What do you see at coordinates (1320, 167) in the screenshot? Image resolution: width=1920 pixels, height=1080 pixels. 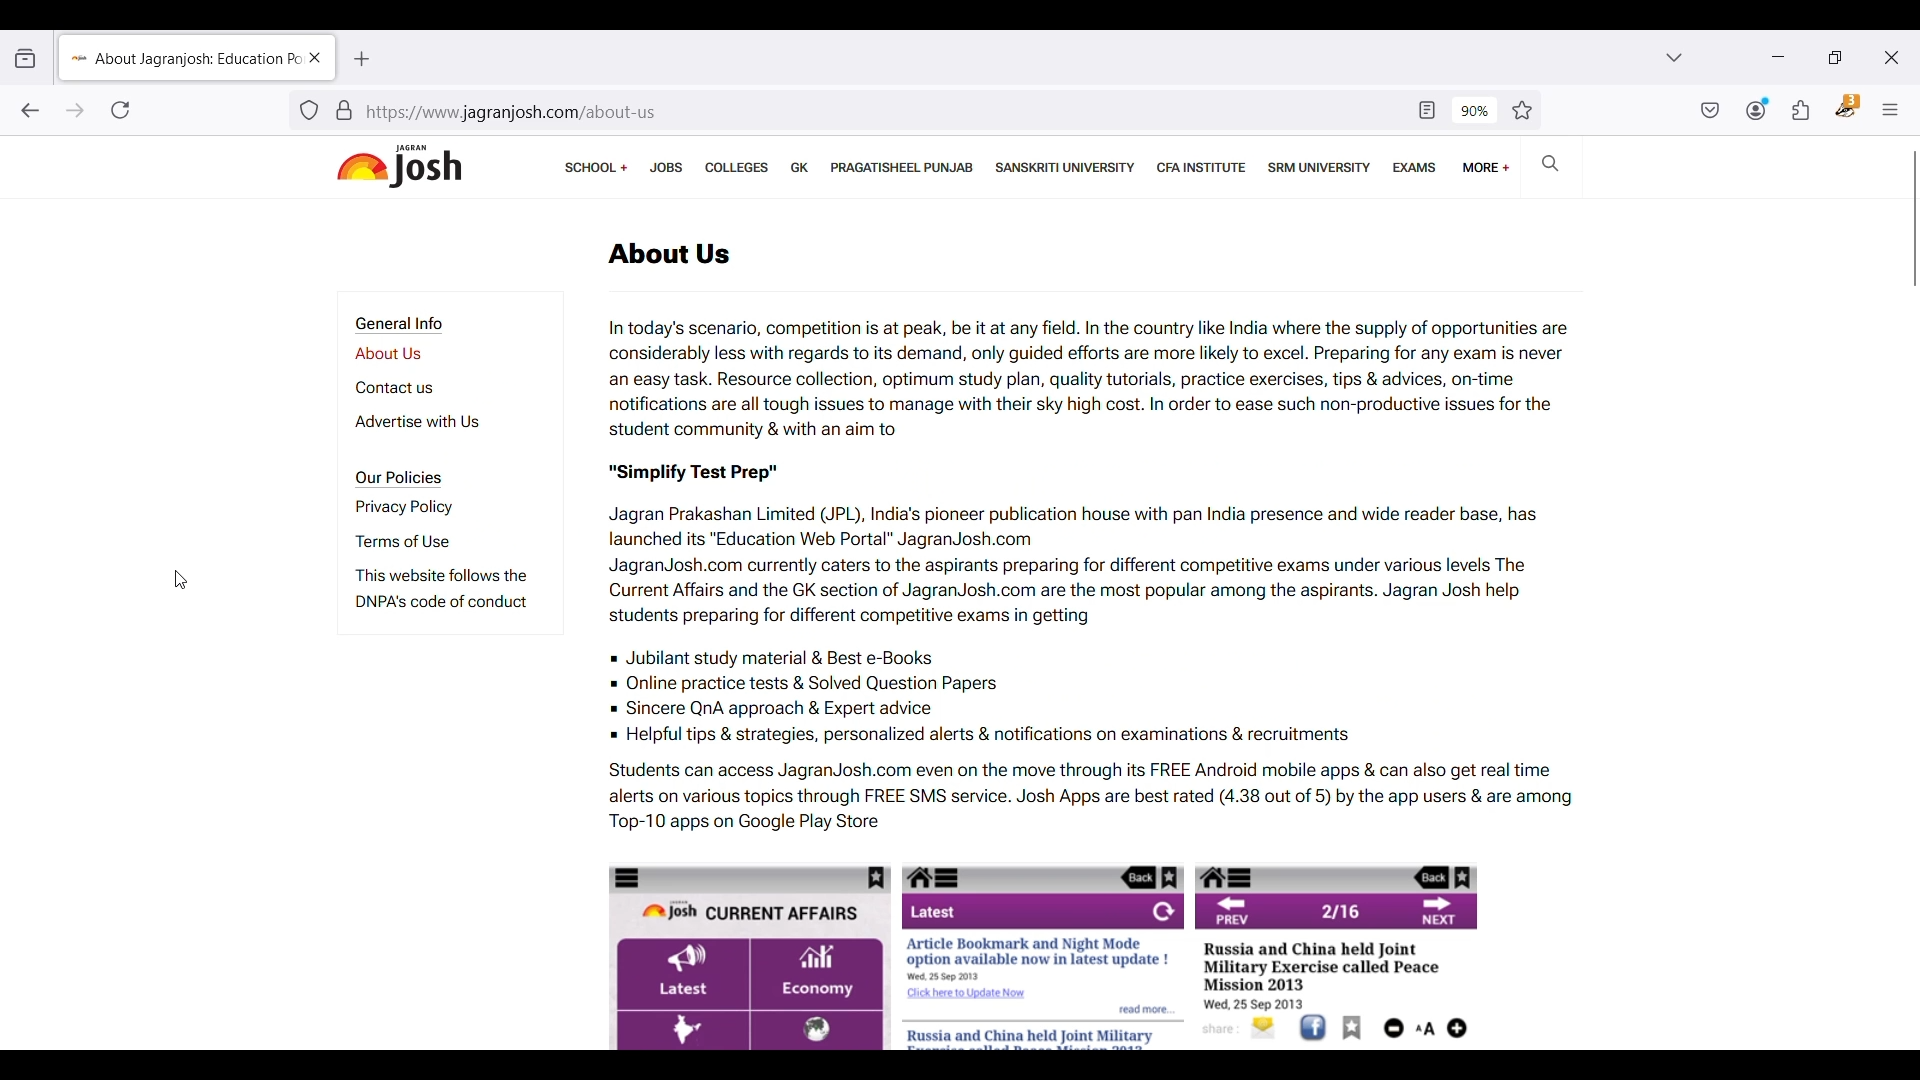 I see `SRM university page` at bounding box center [1320, 167].